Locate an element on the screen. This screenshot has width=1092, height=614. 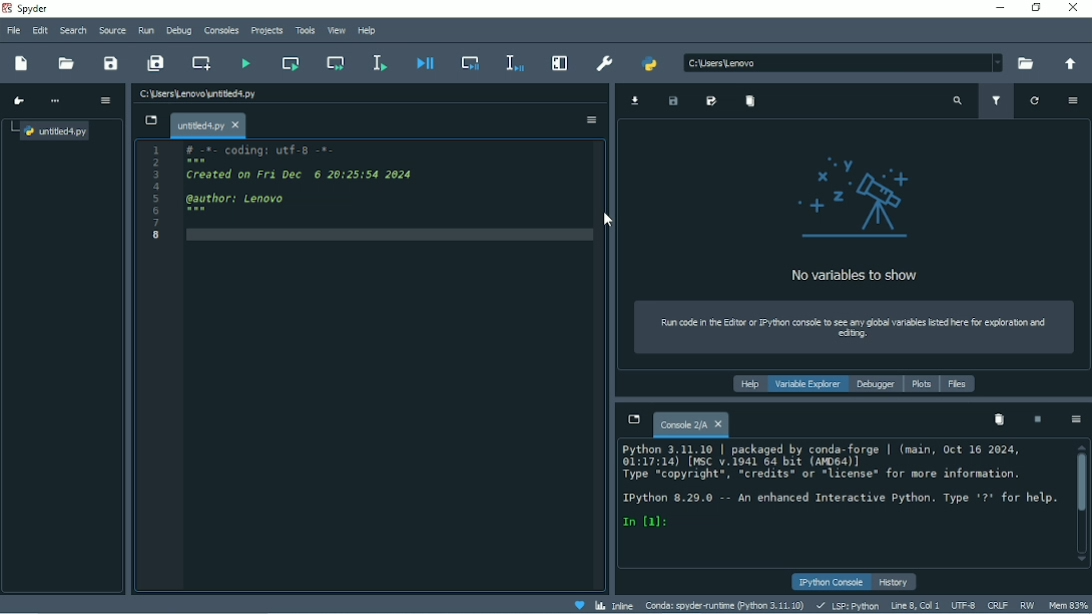
More is located at coordinates (57, 102).